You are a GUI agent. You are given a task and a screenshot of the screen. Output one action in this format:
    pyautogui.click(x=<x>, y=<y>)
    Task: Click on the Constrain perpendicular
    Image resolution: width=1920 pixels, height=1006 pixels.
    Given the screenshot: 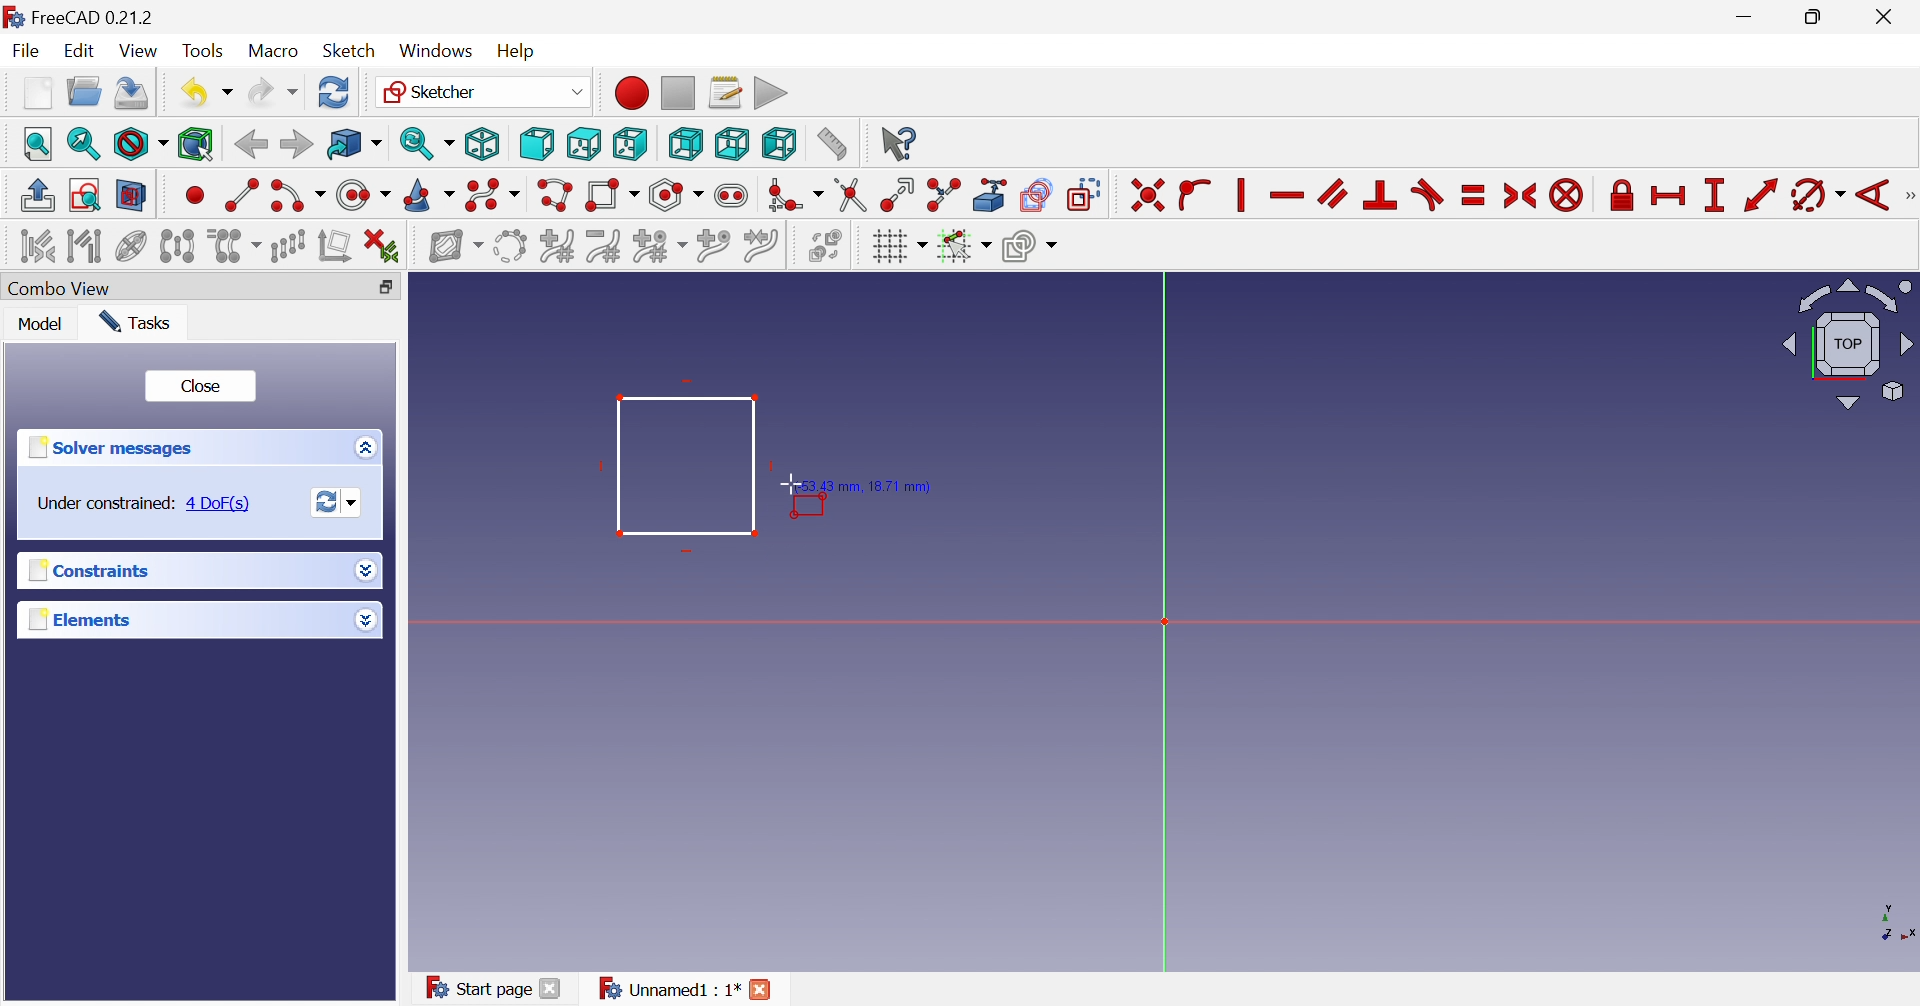 What is the action you would take?
    pyautogui.click(x=1381, y=194)
    